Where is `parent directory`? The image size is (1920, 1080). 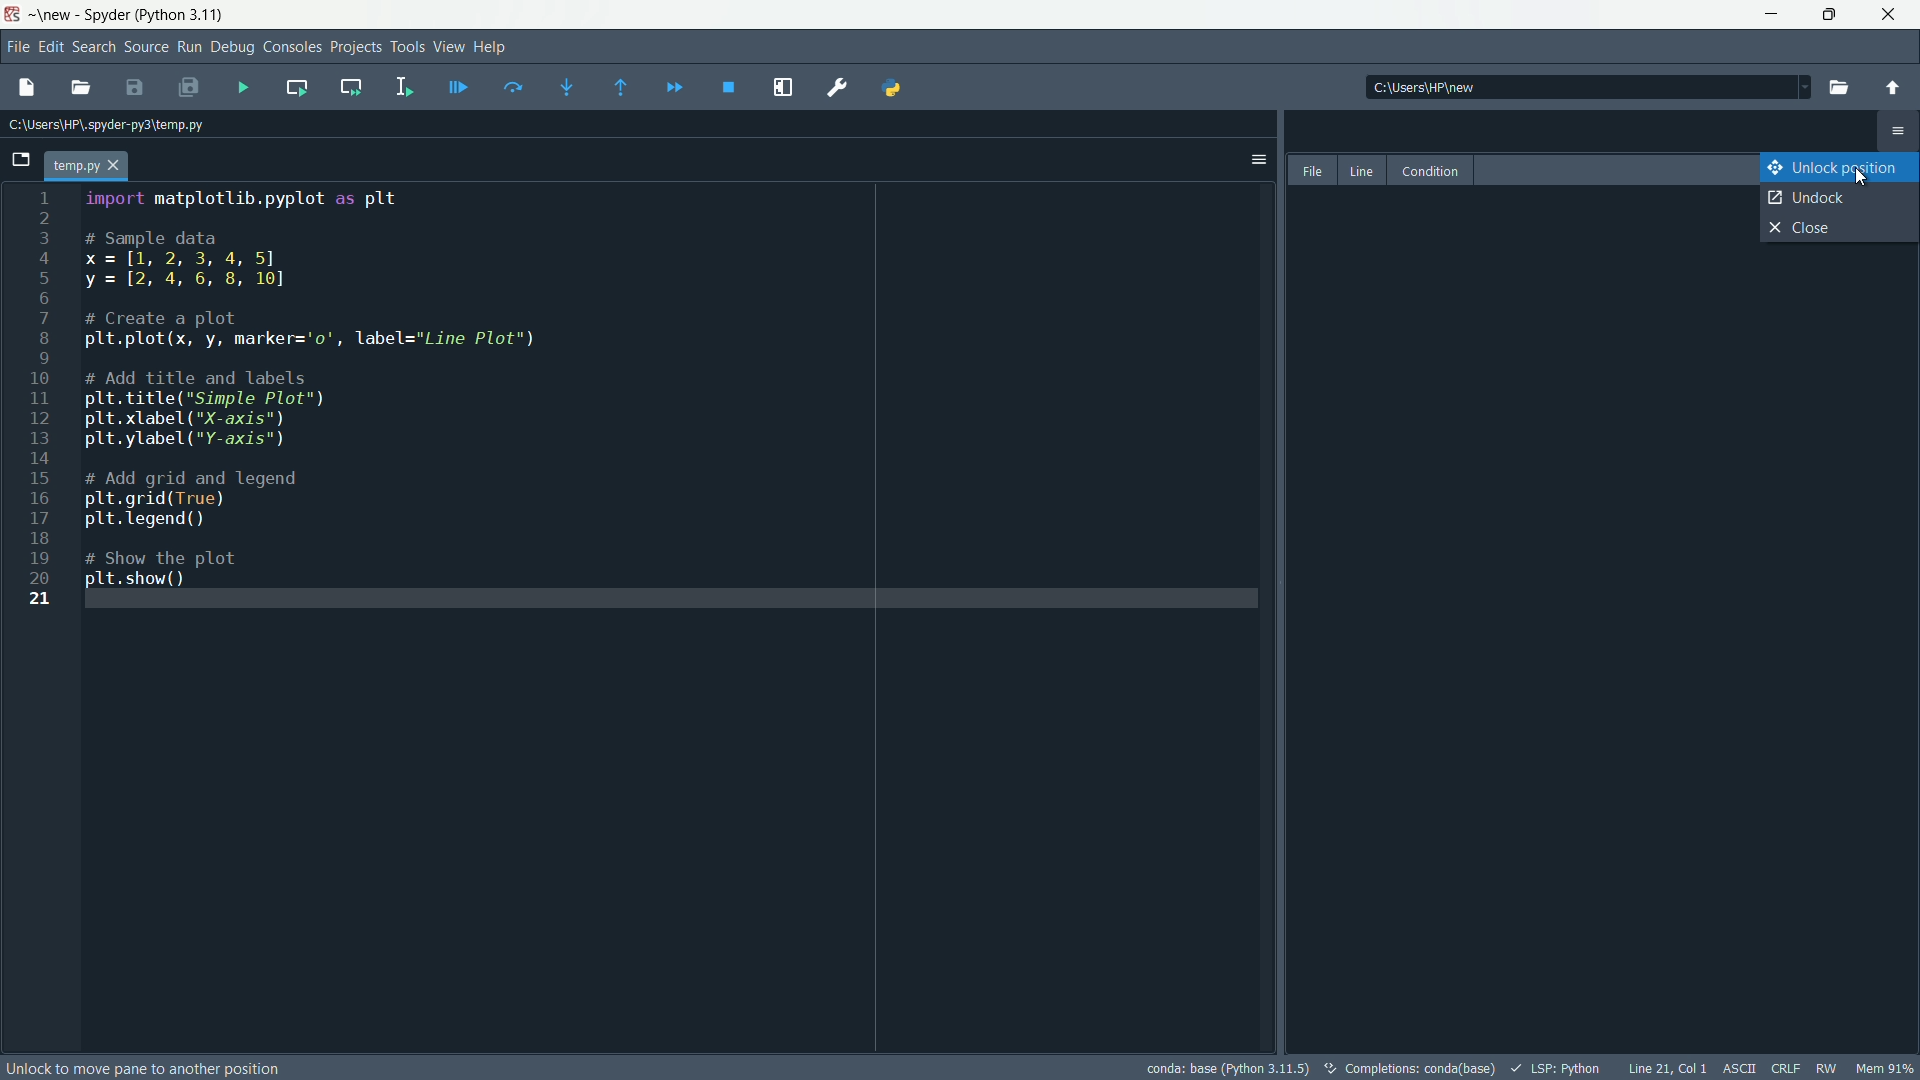
parent directory is located at coordinates (1895, 89).